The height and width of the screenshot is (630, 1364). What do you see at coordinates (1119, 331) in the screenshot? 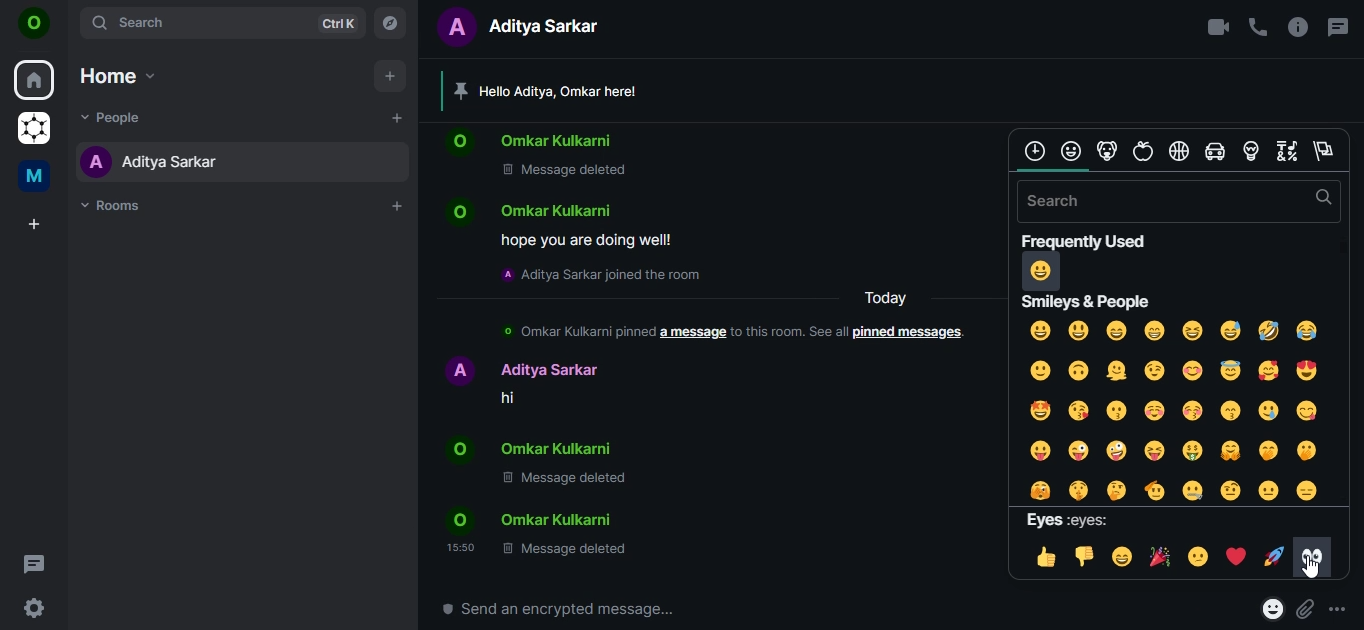
I see `grinning face with smiling eyes` at bounding box center [1119, 331].